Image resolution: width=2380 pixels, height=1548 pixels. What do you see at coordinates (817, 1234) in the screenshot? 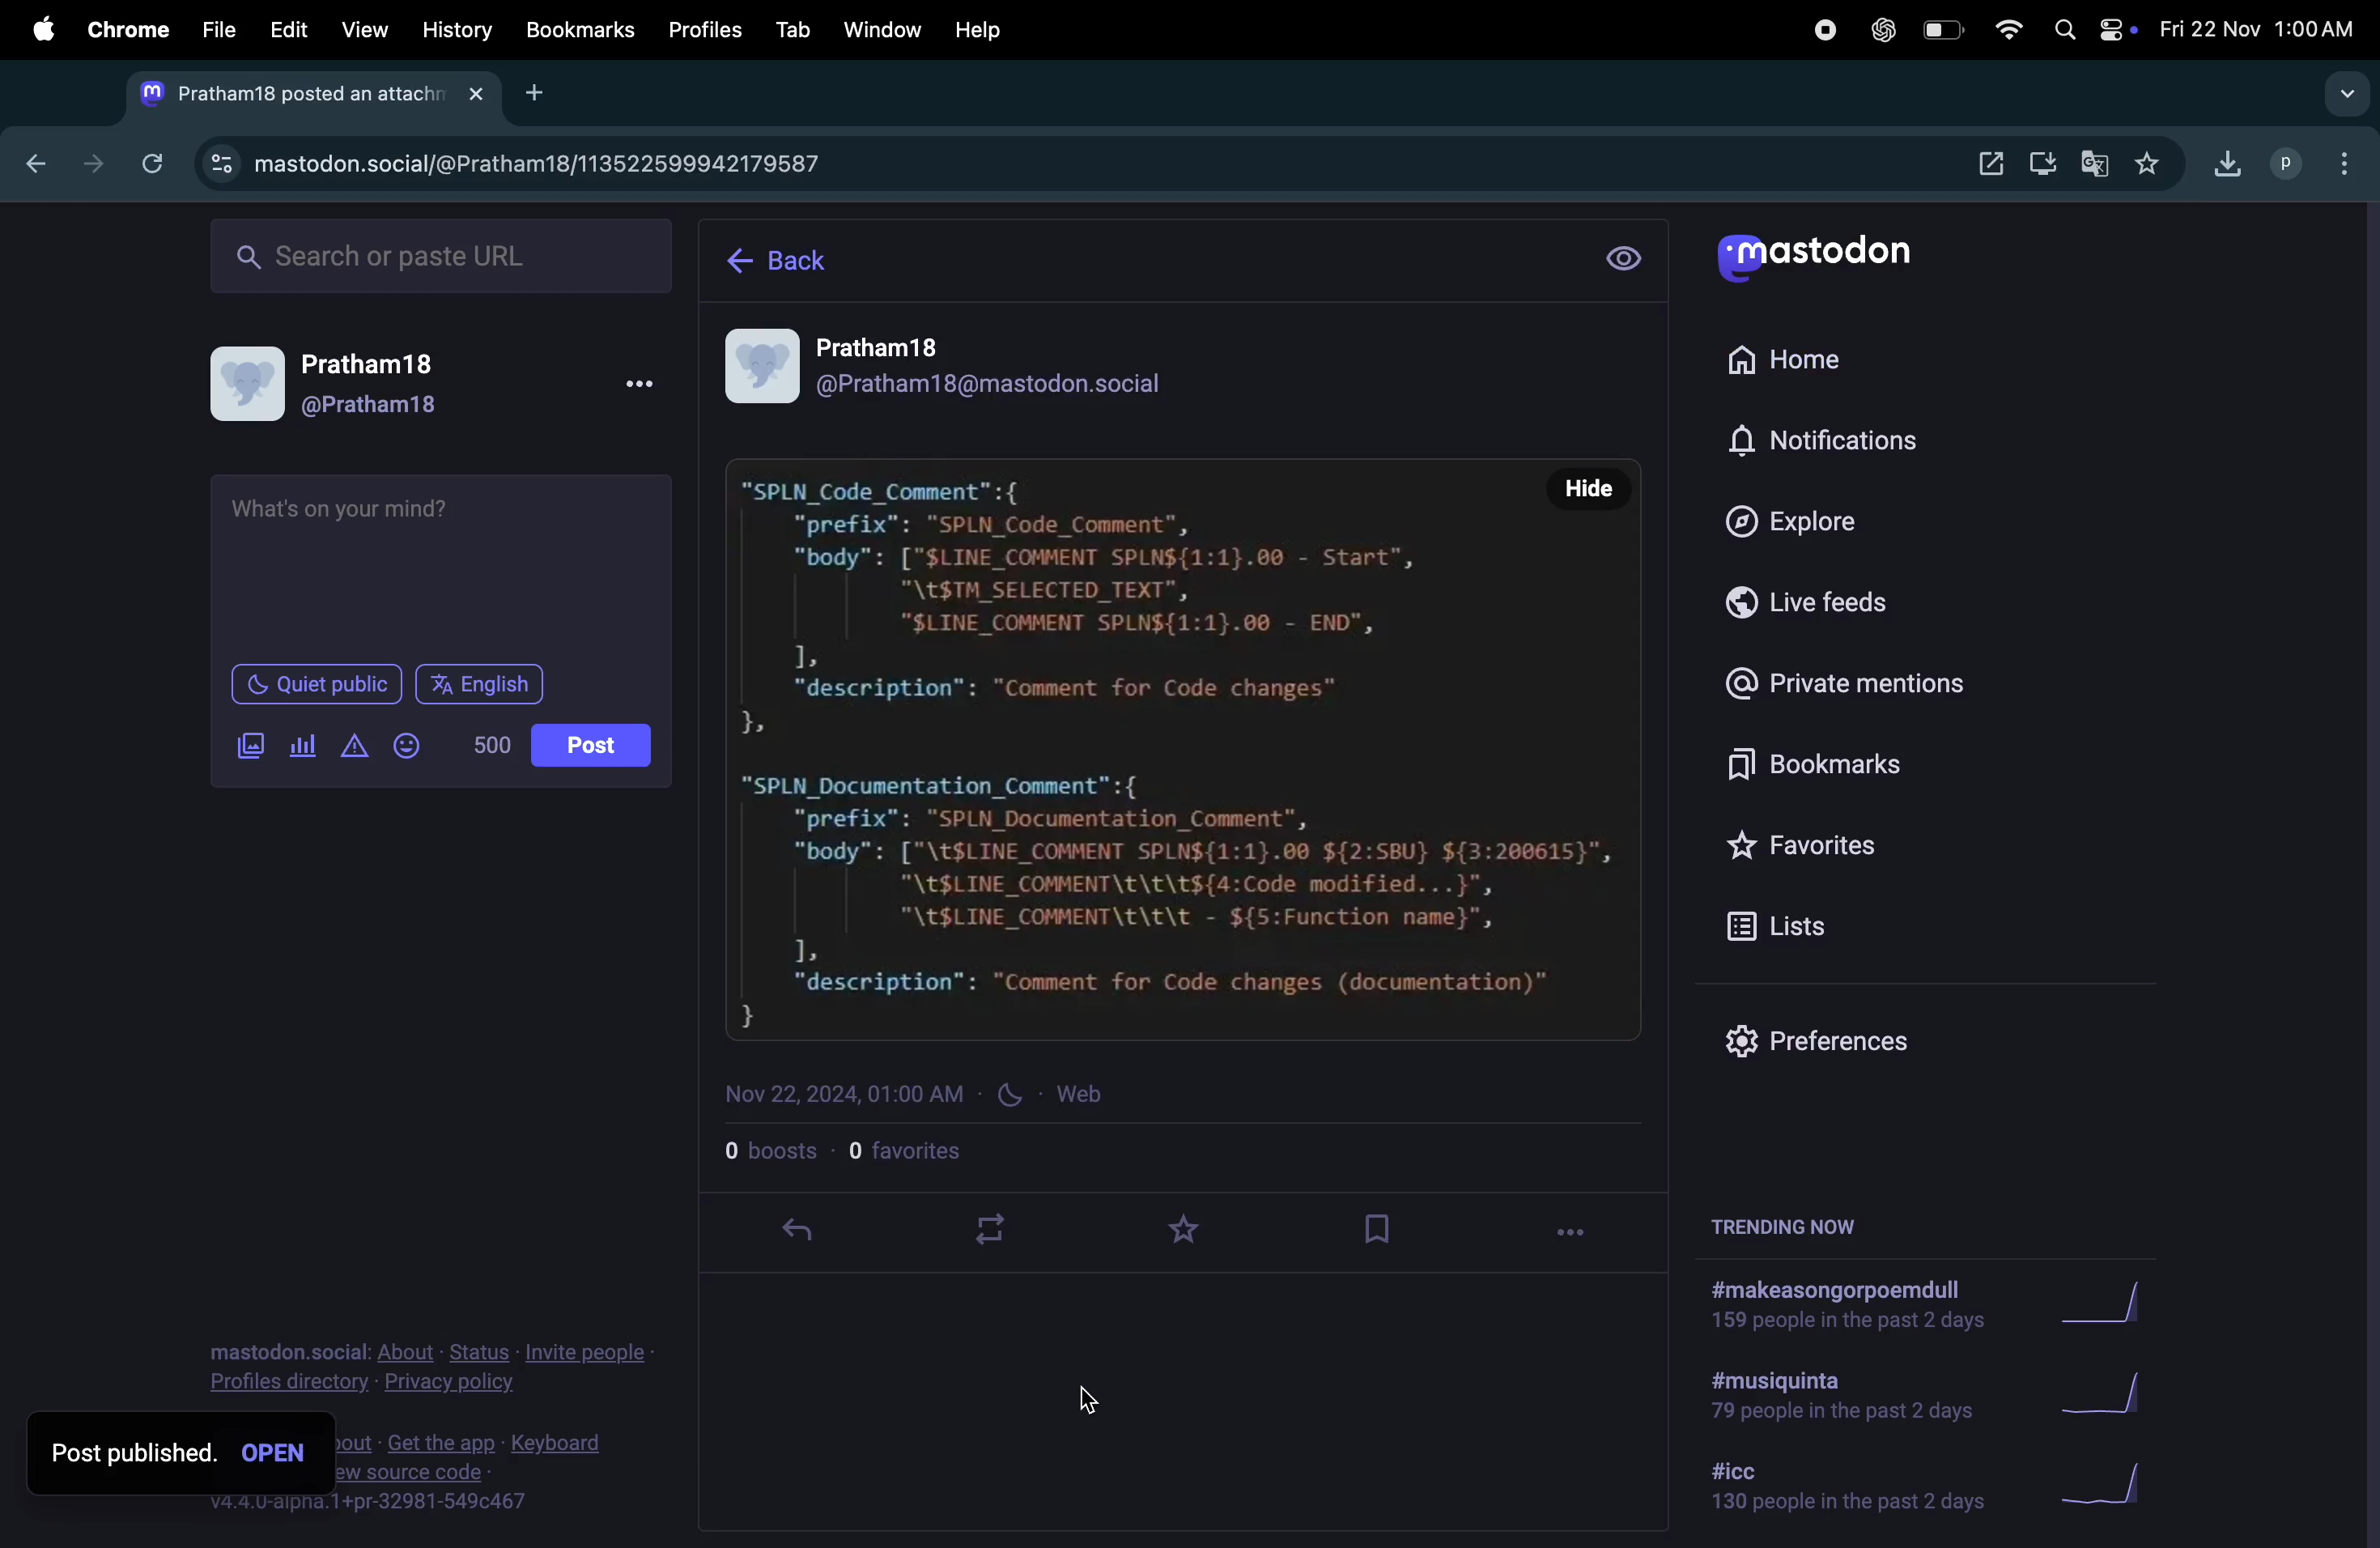
I see `reply` at bounding box center [817, 1234].